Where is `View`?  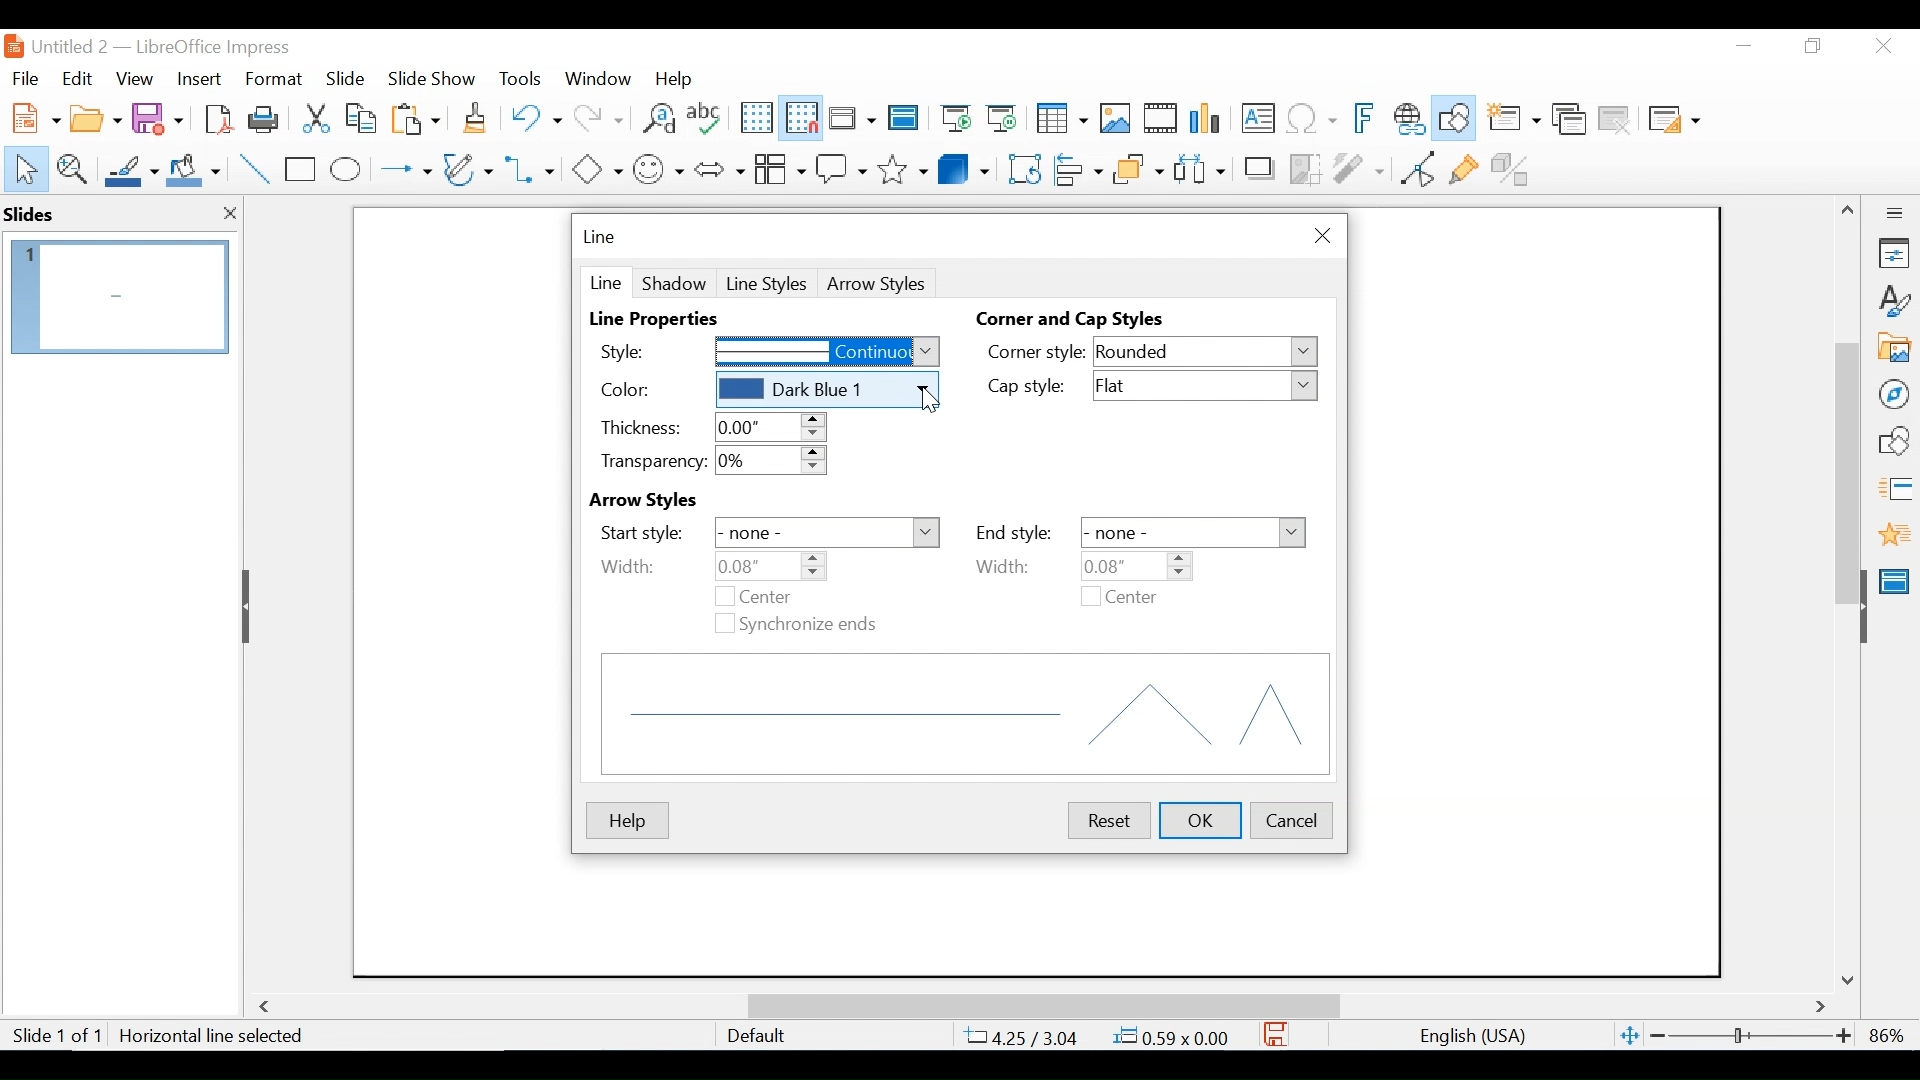
View is located at coordinates (135, 78).